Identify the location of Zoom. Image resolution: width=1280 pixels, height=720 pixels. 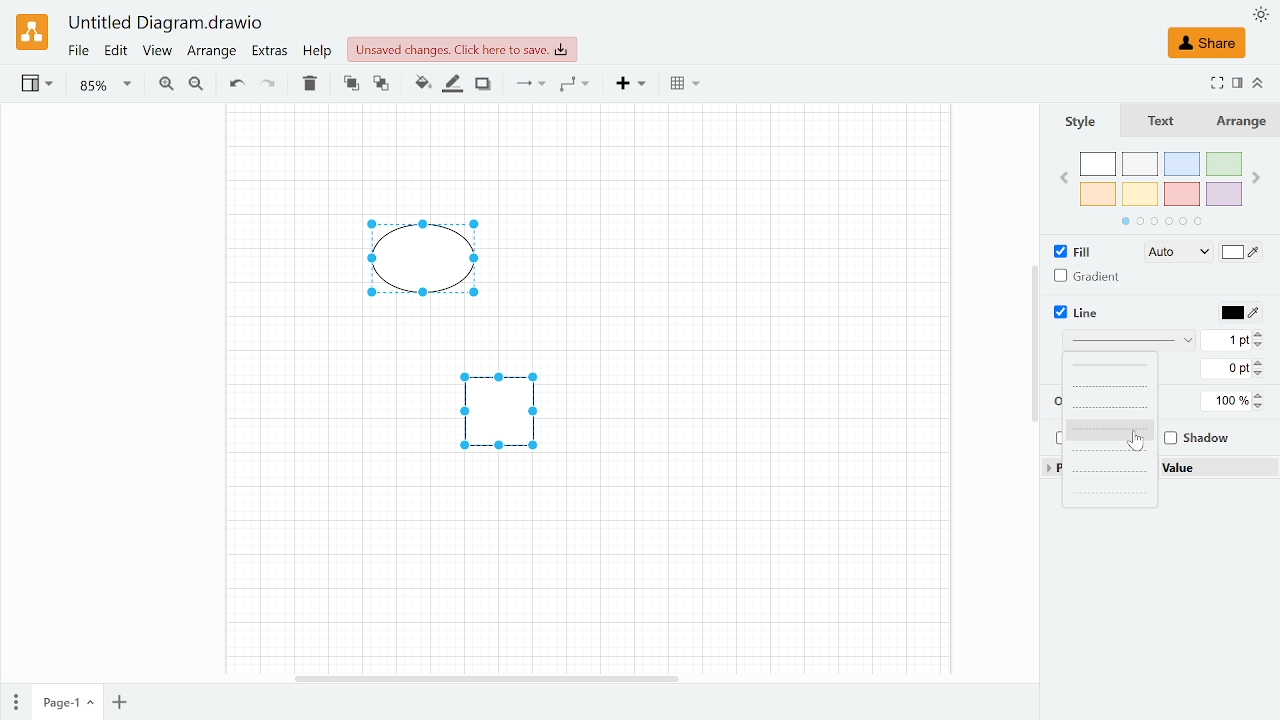
(105, 86).